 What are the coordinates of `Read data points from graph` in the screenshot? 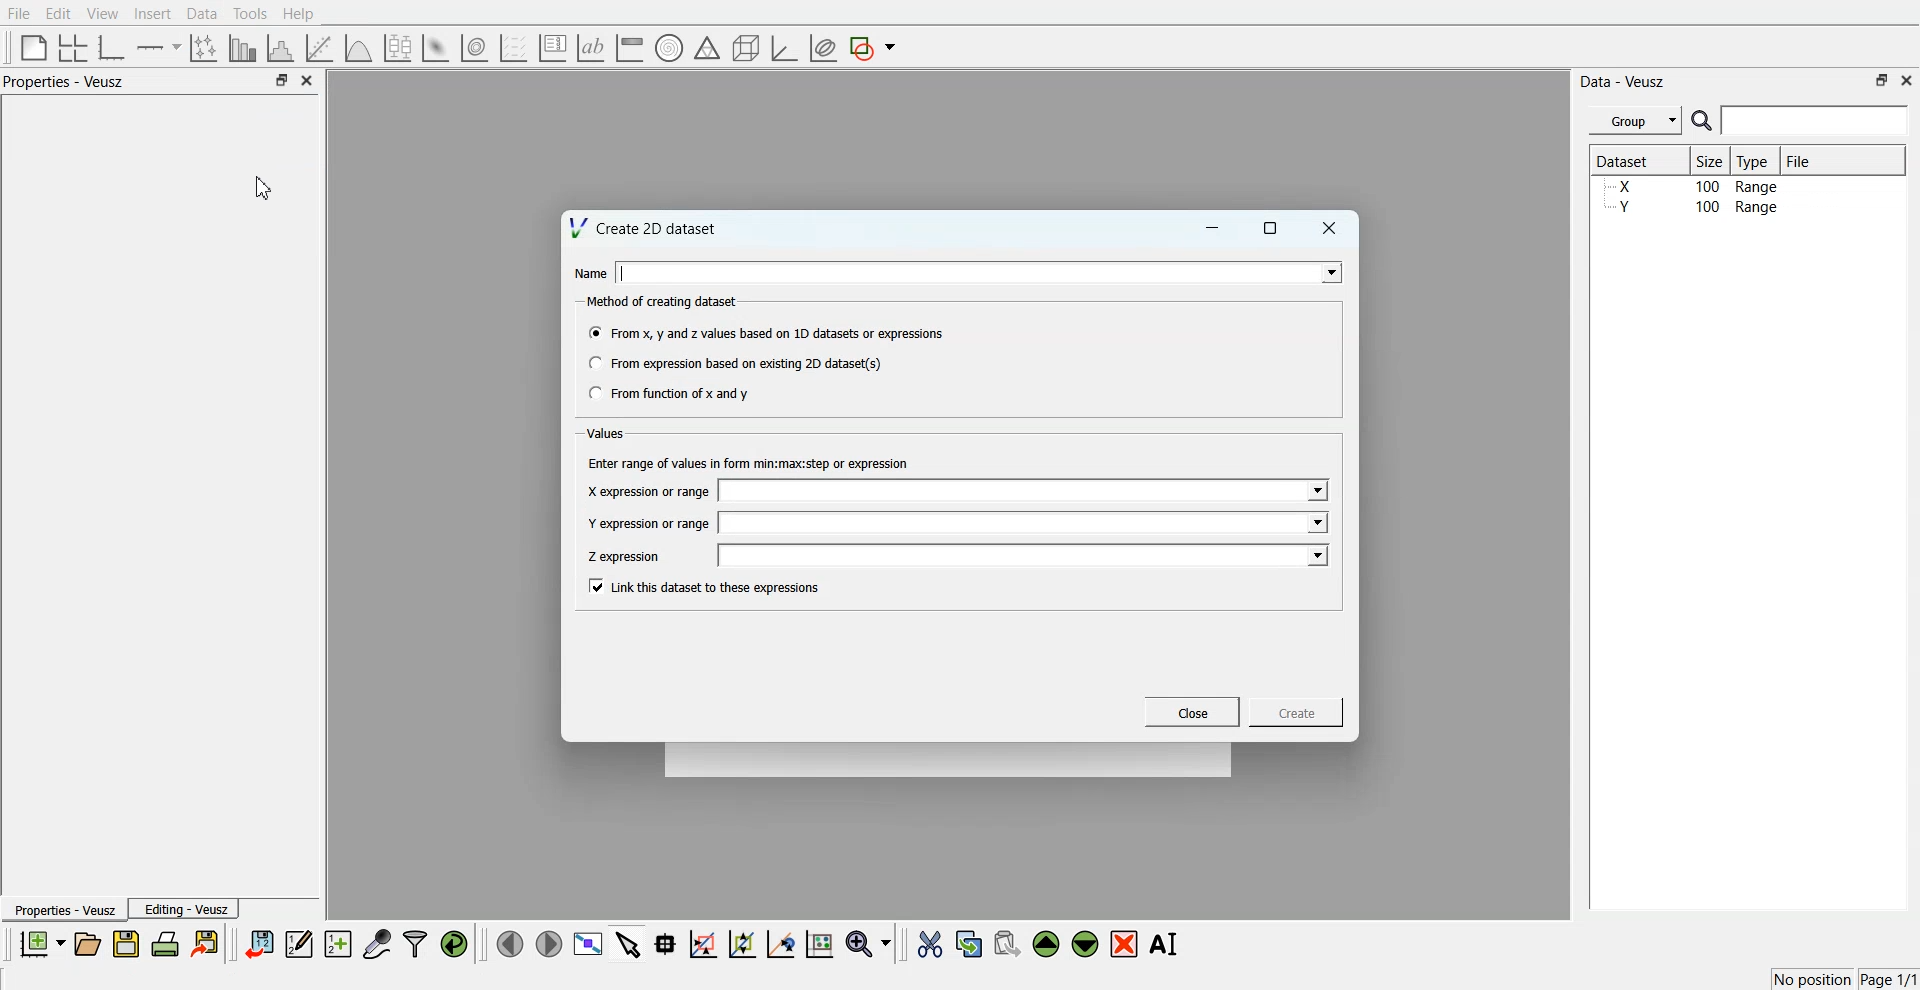 It's located at (666, 943).